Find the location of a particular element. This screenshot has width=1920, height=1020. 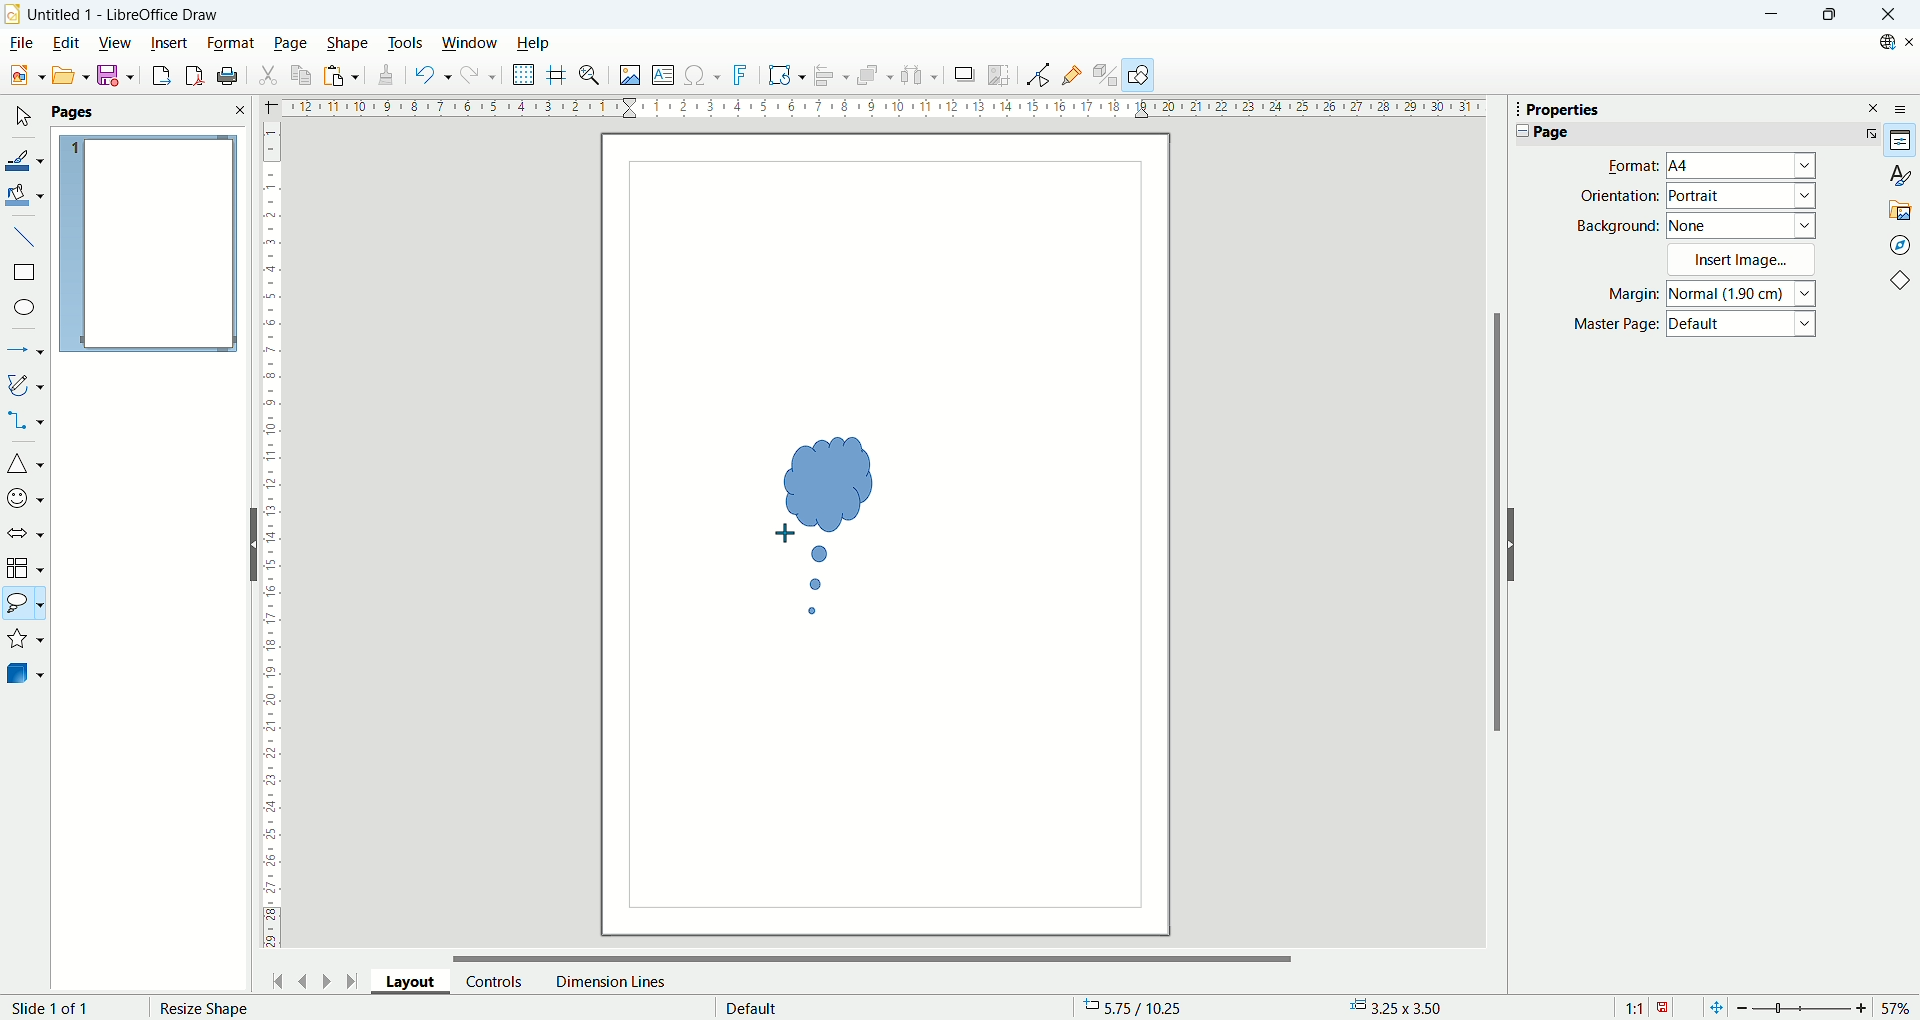

default is located at coordinates (752, 1005).